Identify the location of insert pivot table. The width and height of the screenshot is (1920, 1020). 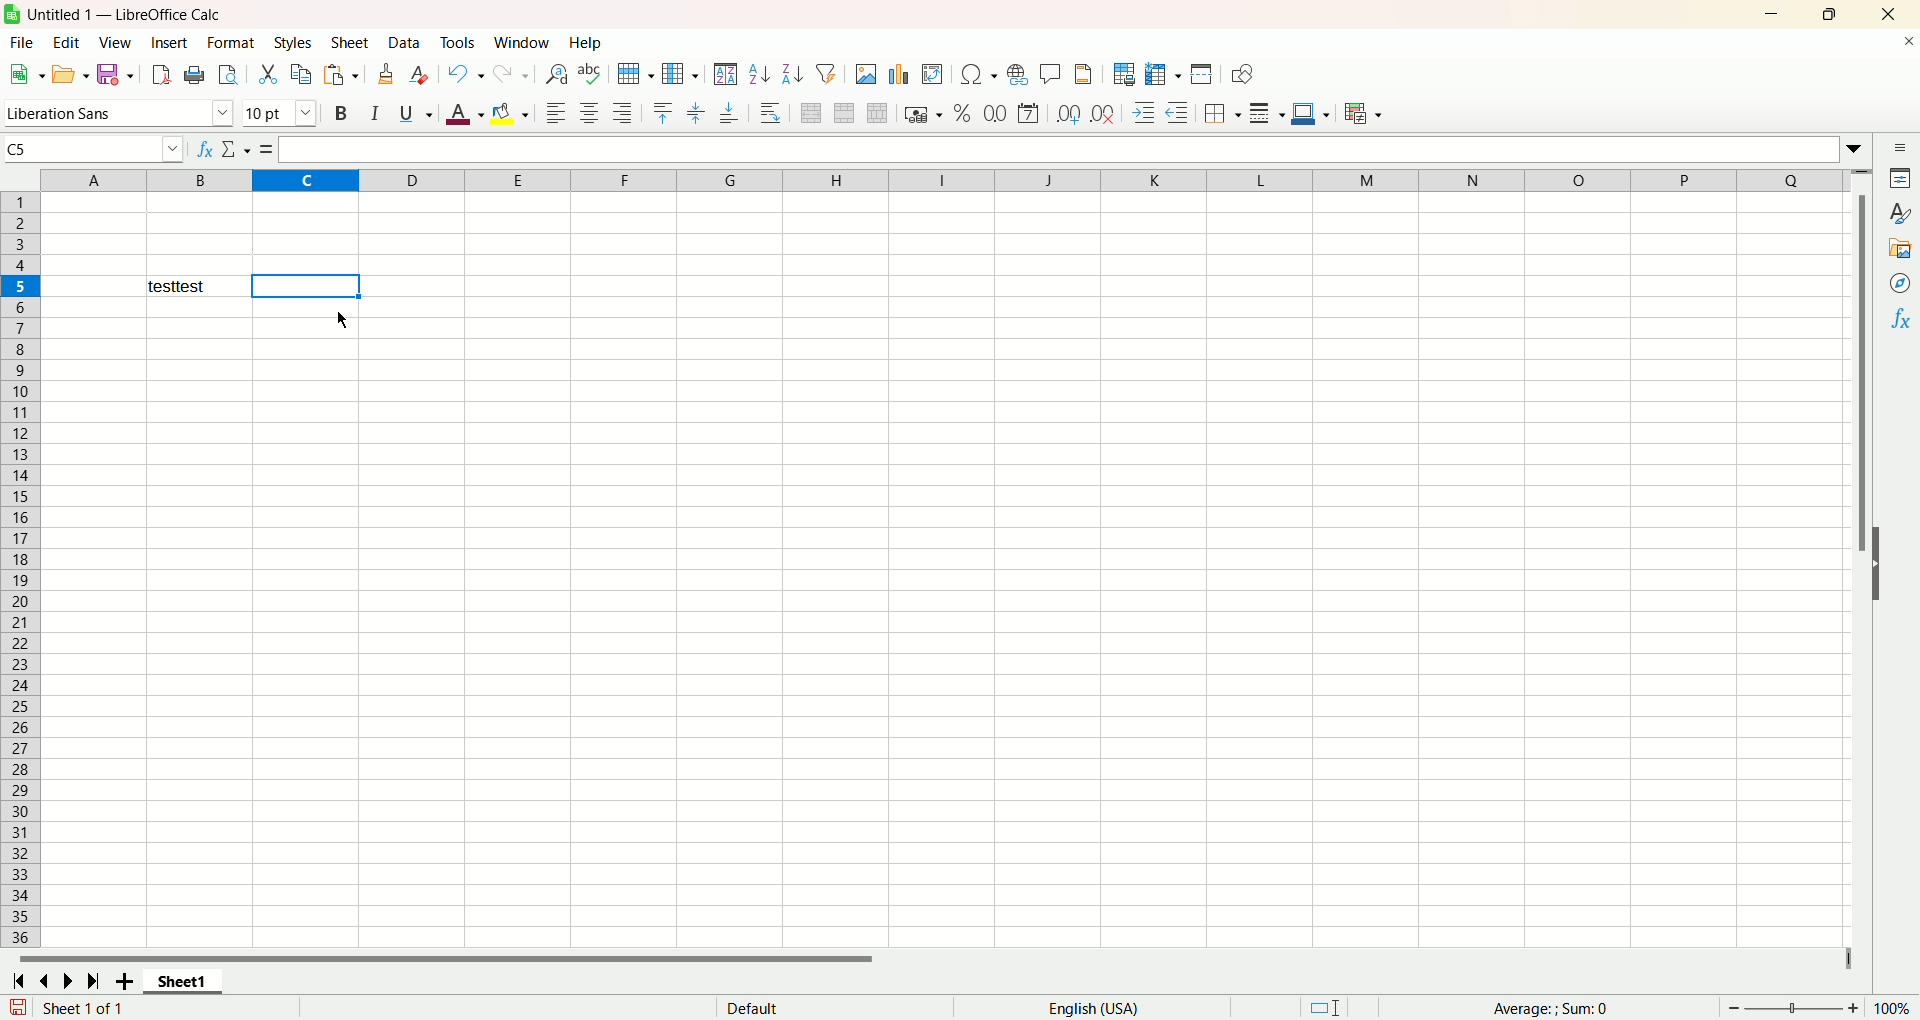
(933, 74).